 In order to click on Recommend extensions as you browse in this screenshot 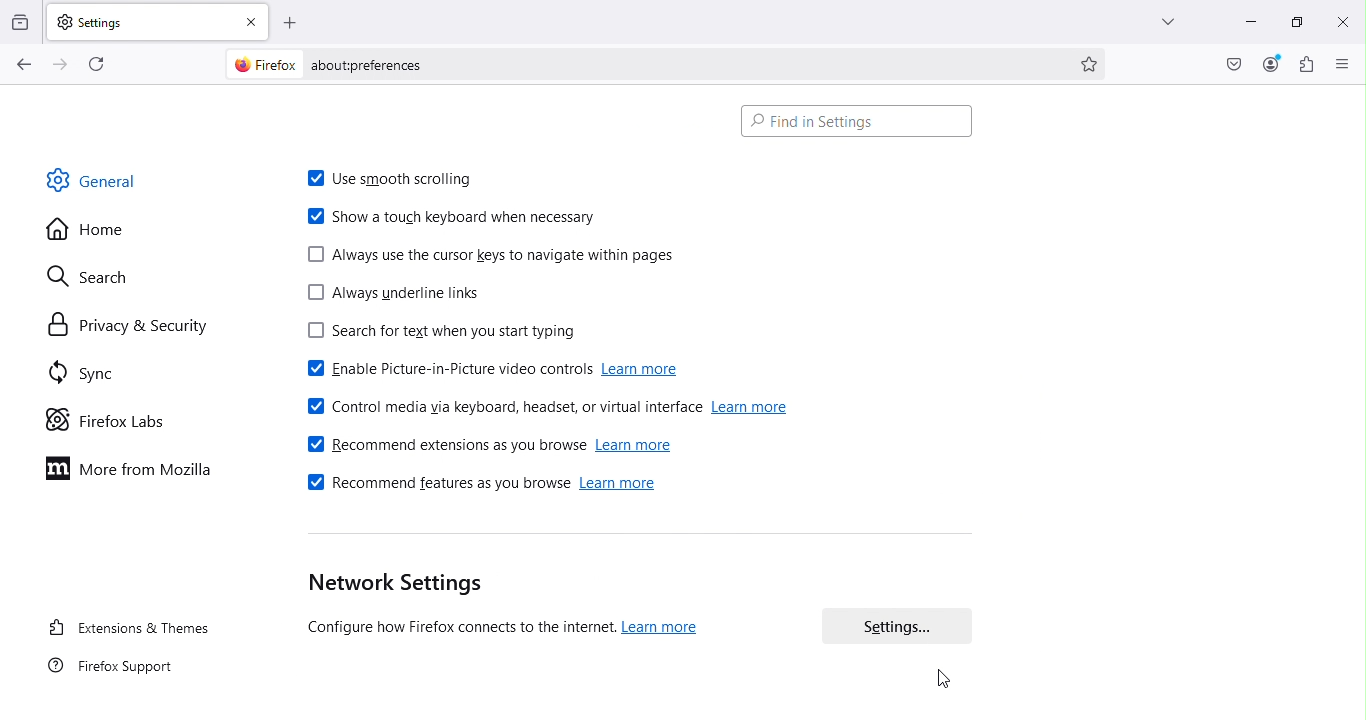, I will do `click(491, 446)`.